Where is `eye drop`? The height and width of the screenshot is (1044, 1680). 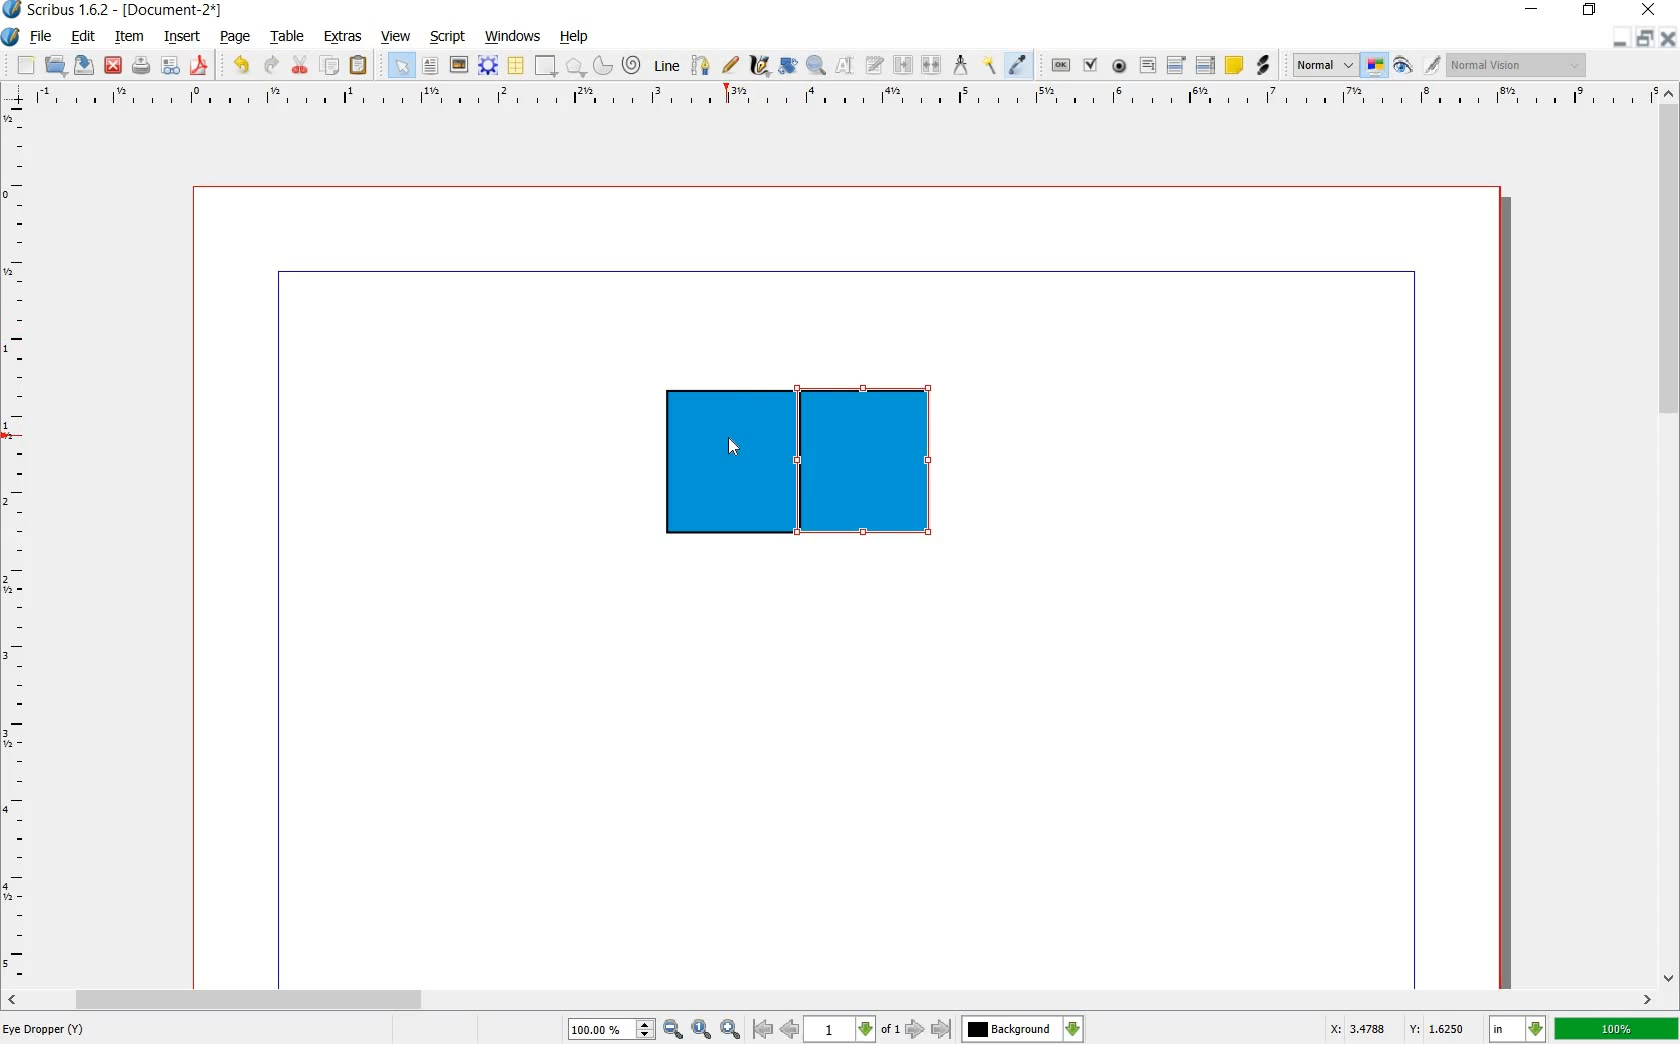
eye drop is located at coordinates (1019, 64).